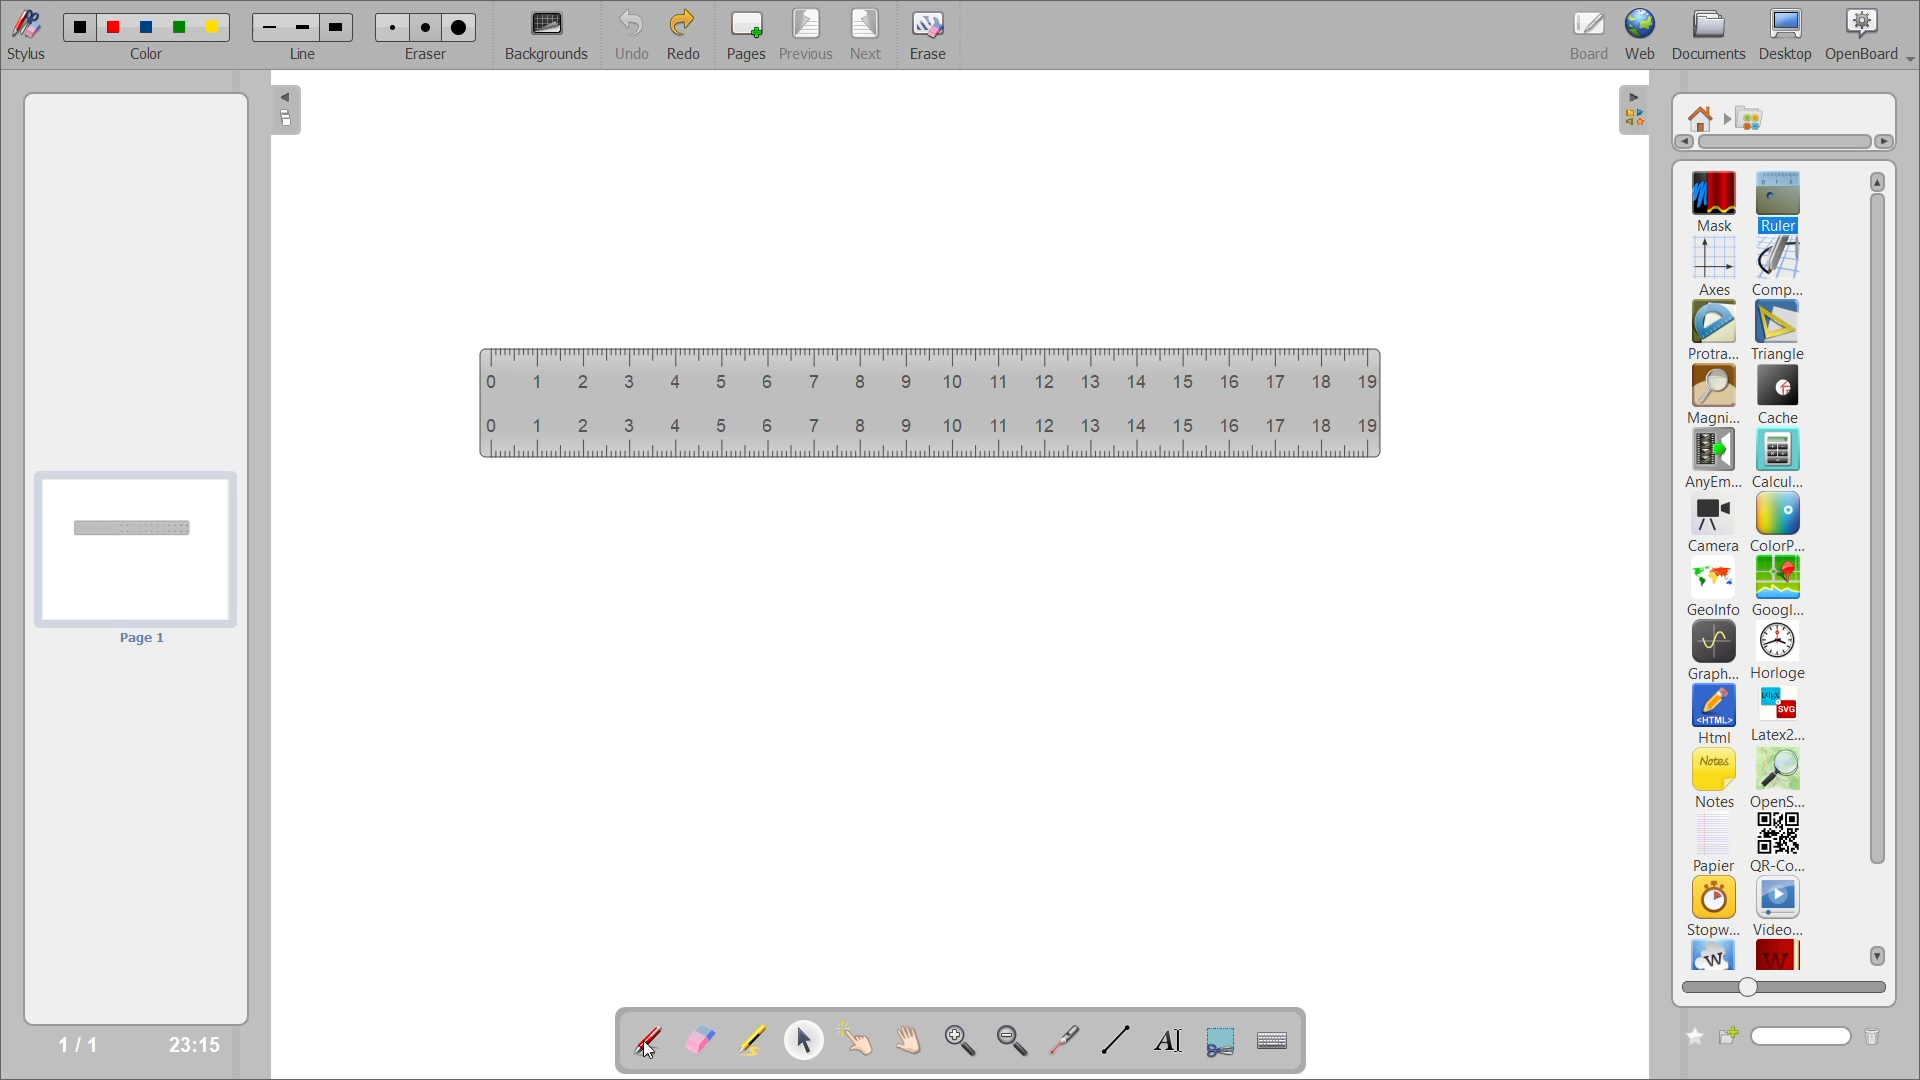  Describe the element at coordinates (936, 35) in the screenshot. I see `erase` at that location.